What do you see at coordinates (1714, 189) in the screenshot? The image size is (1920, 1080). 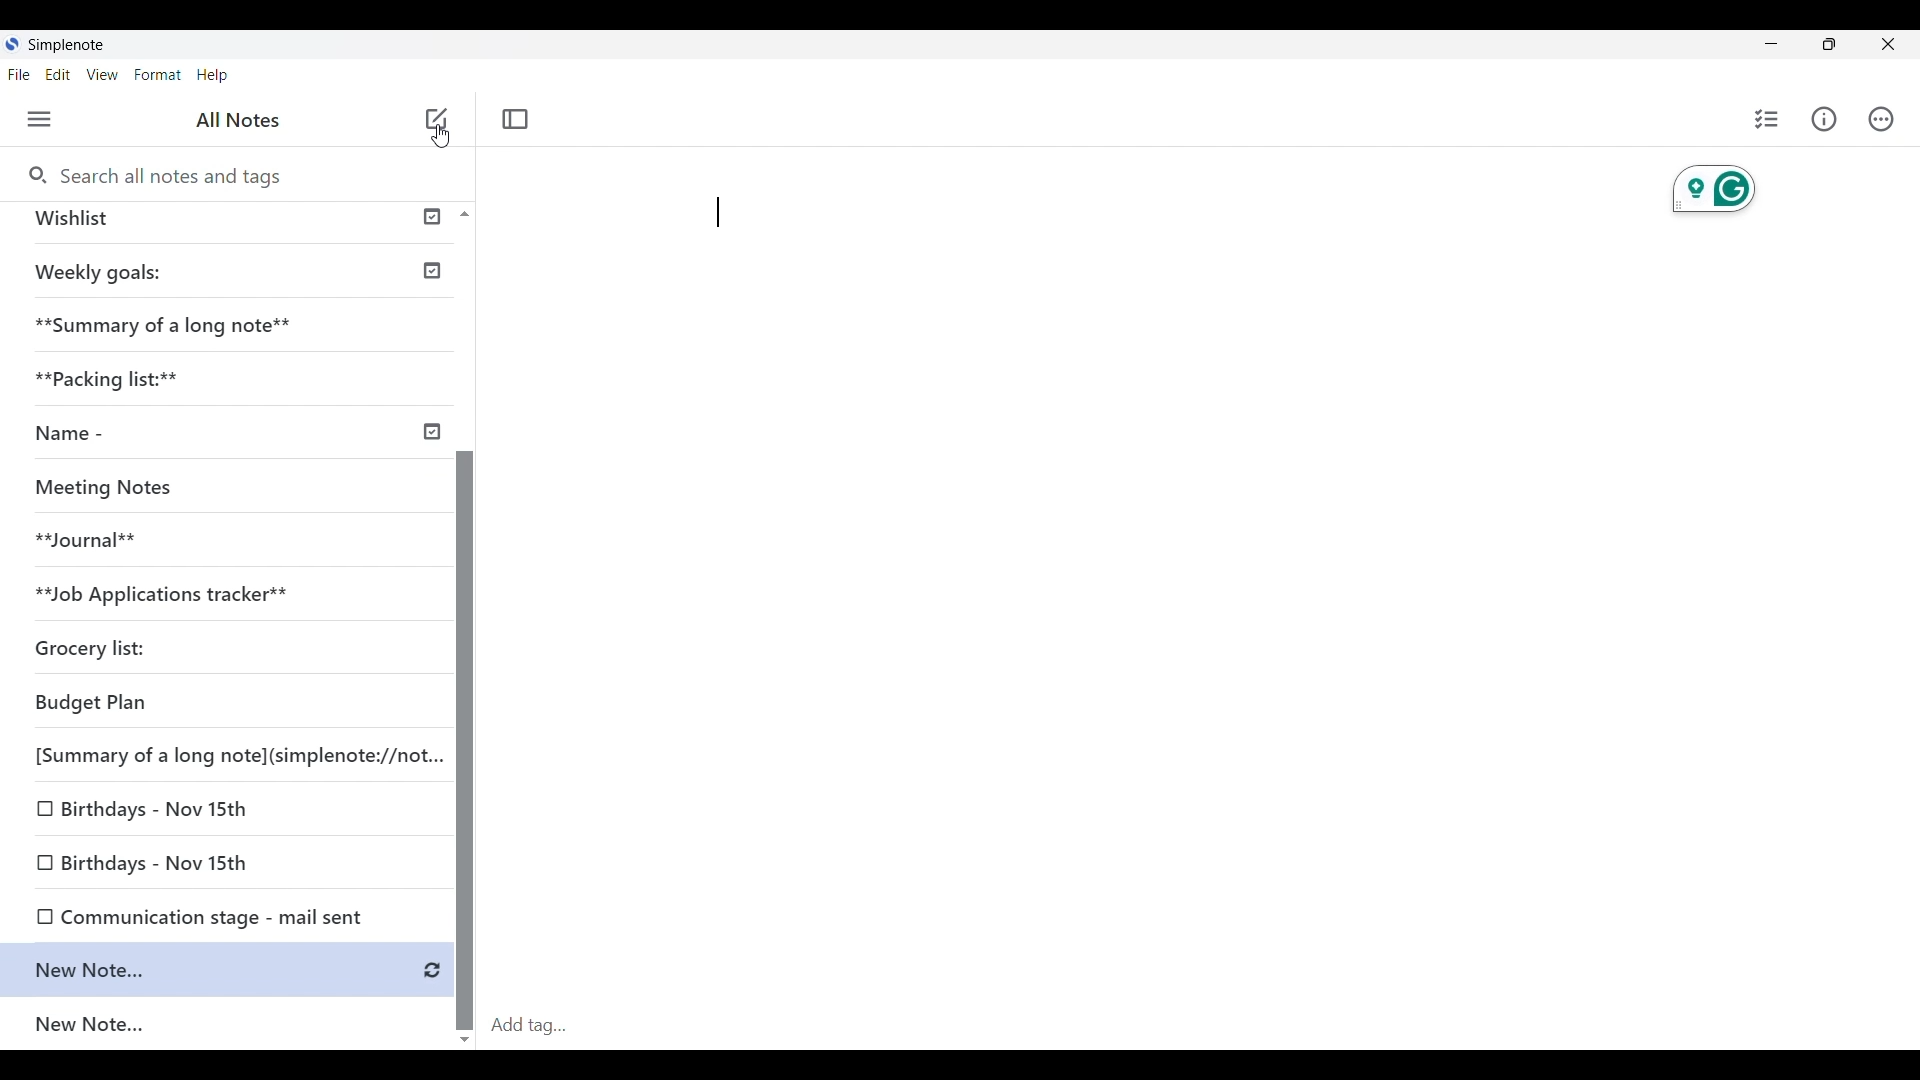 I see `Grammarly extension activated` at bounding box center [1714, 189].